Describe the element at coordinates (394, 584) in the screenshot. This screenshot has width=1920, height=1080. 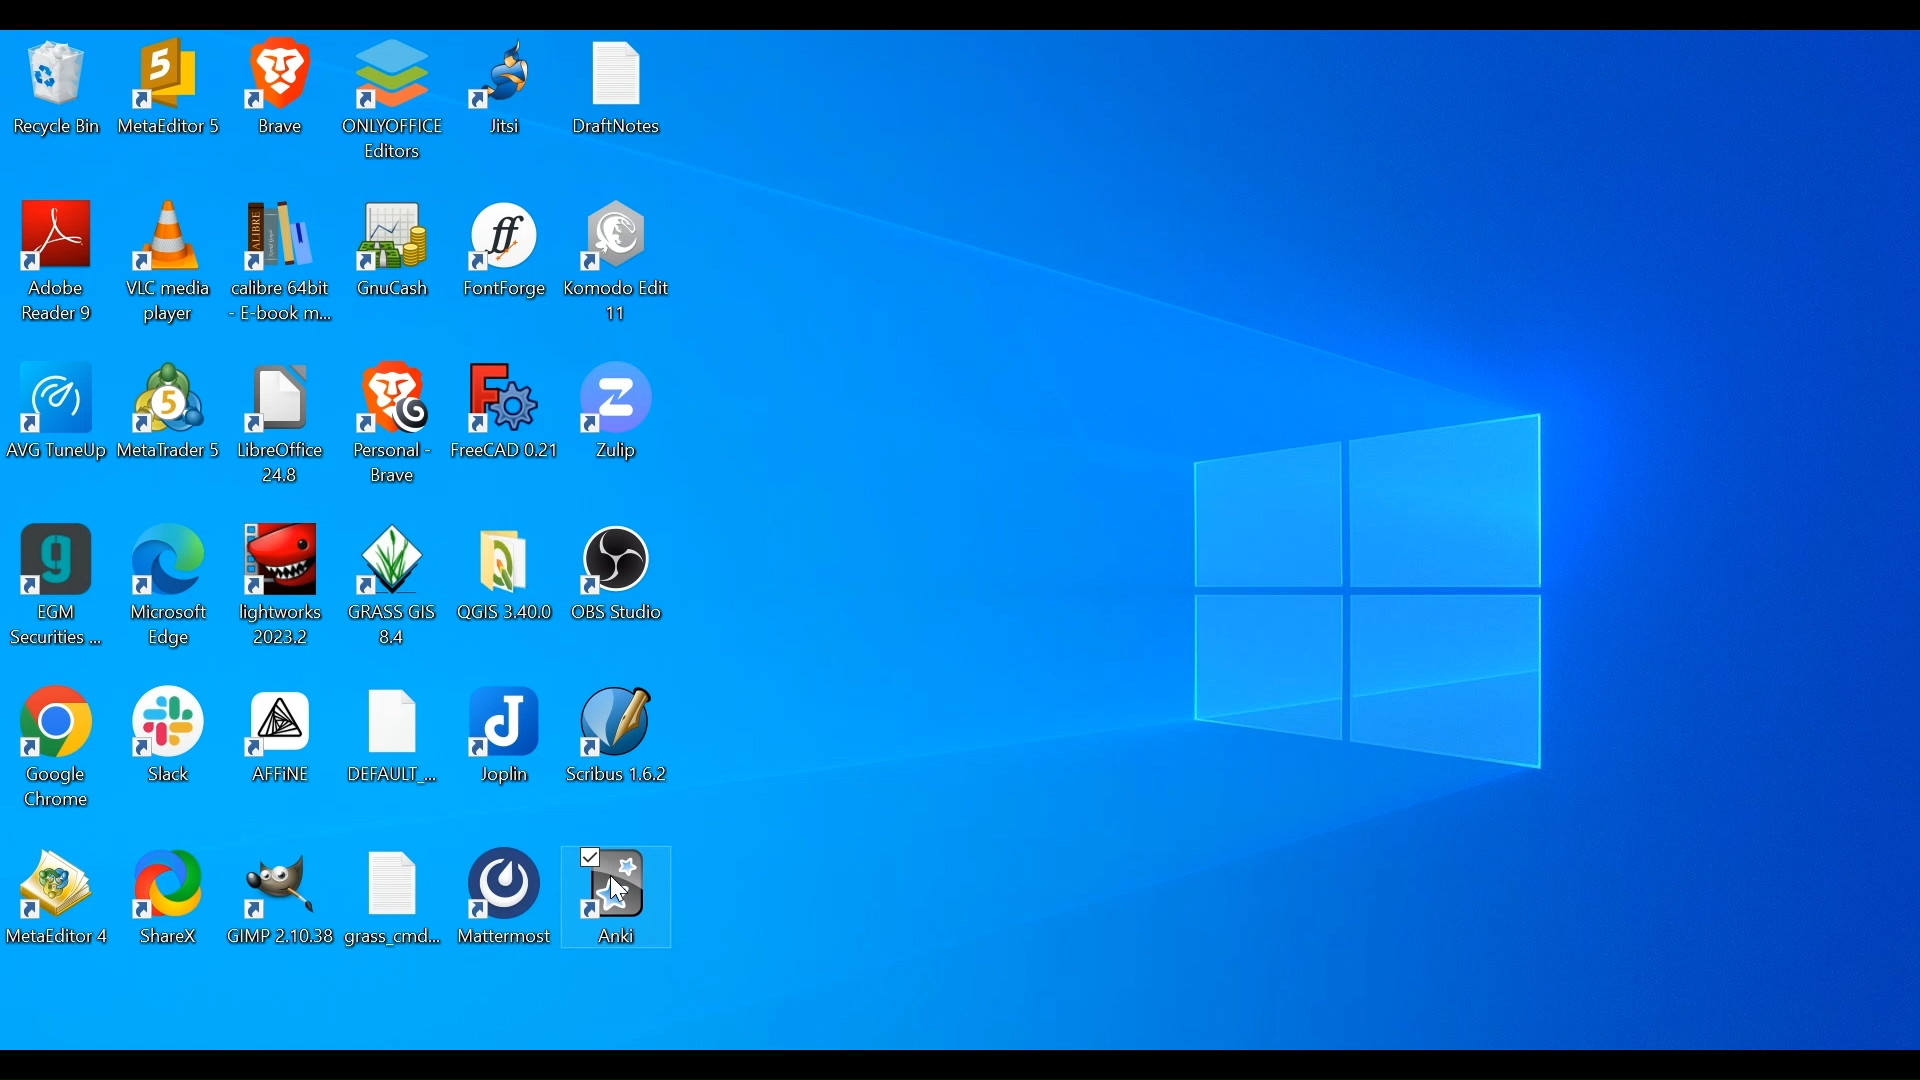
I see `GrassGis Desktop icon` at that location.